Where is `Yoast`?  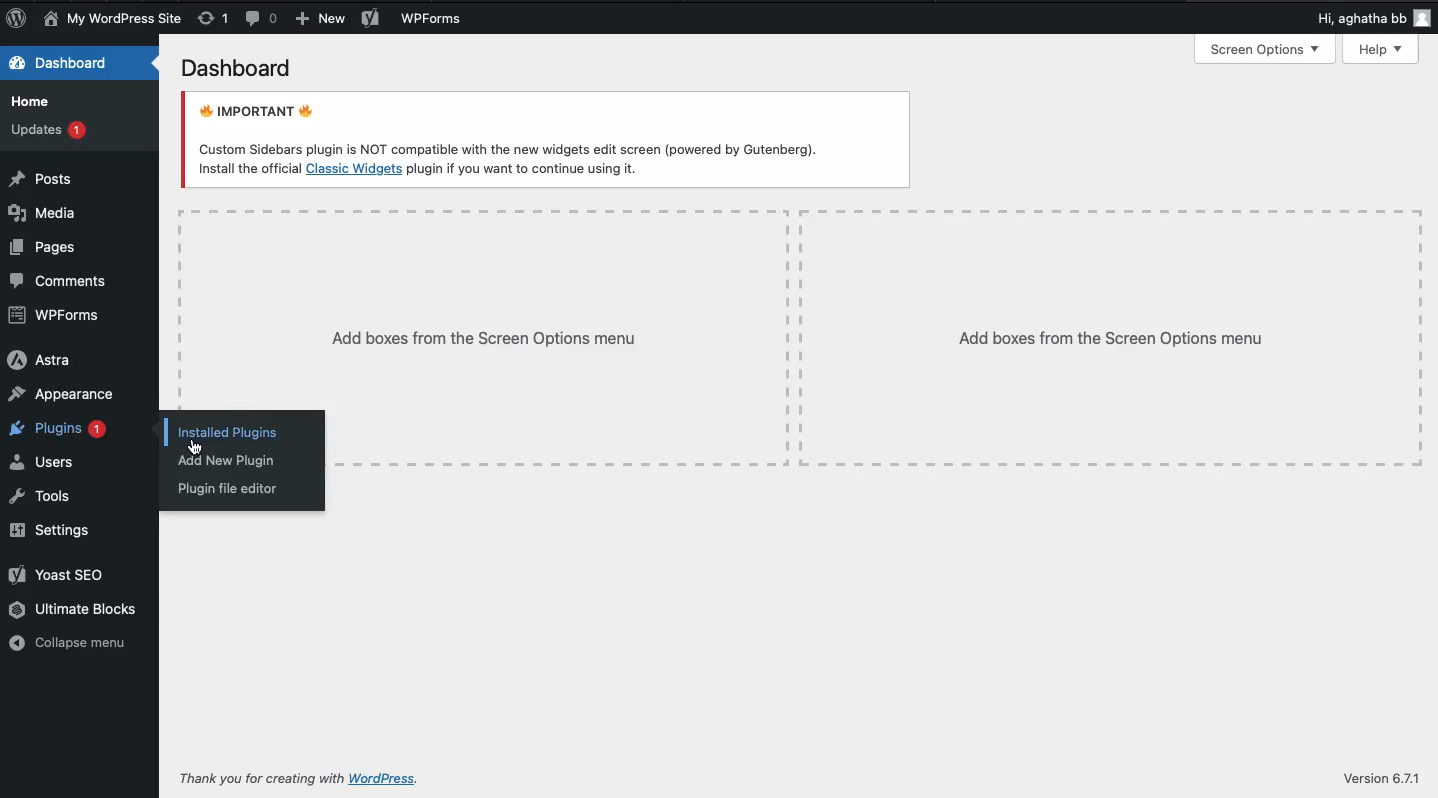
Yoast is located at coordinates (59, 576).